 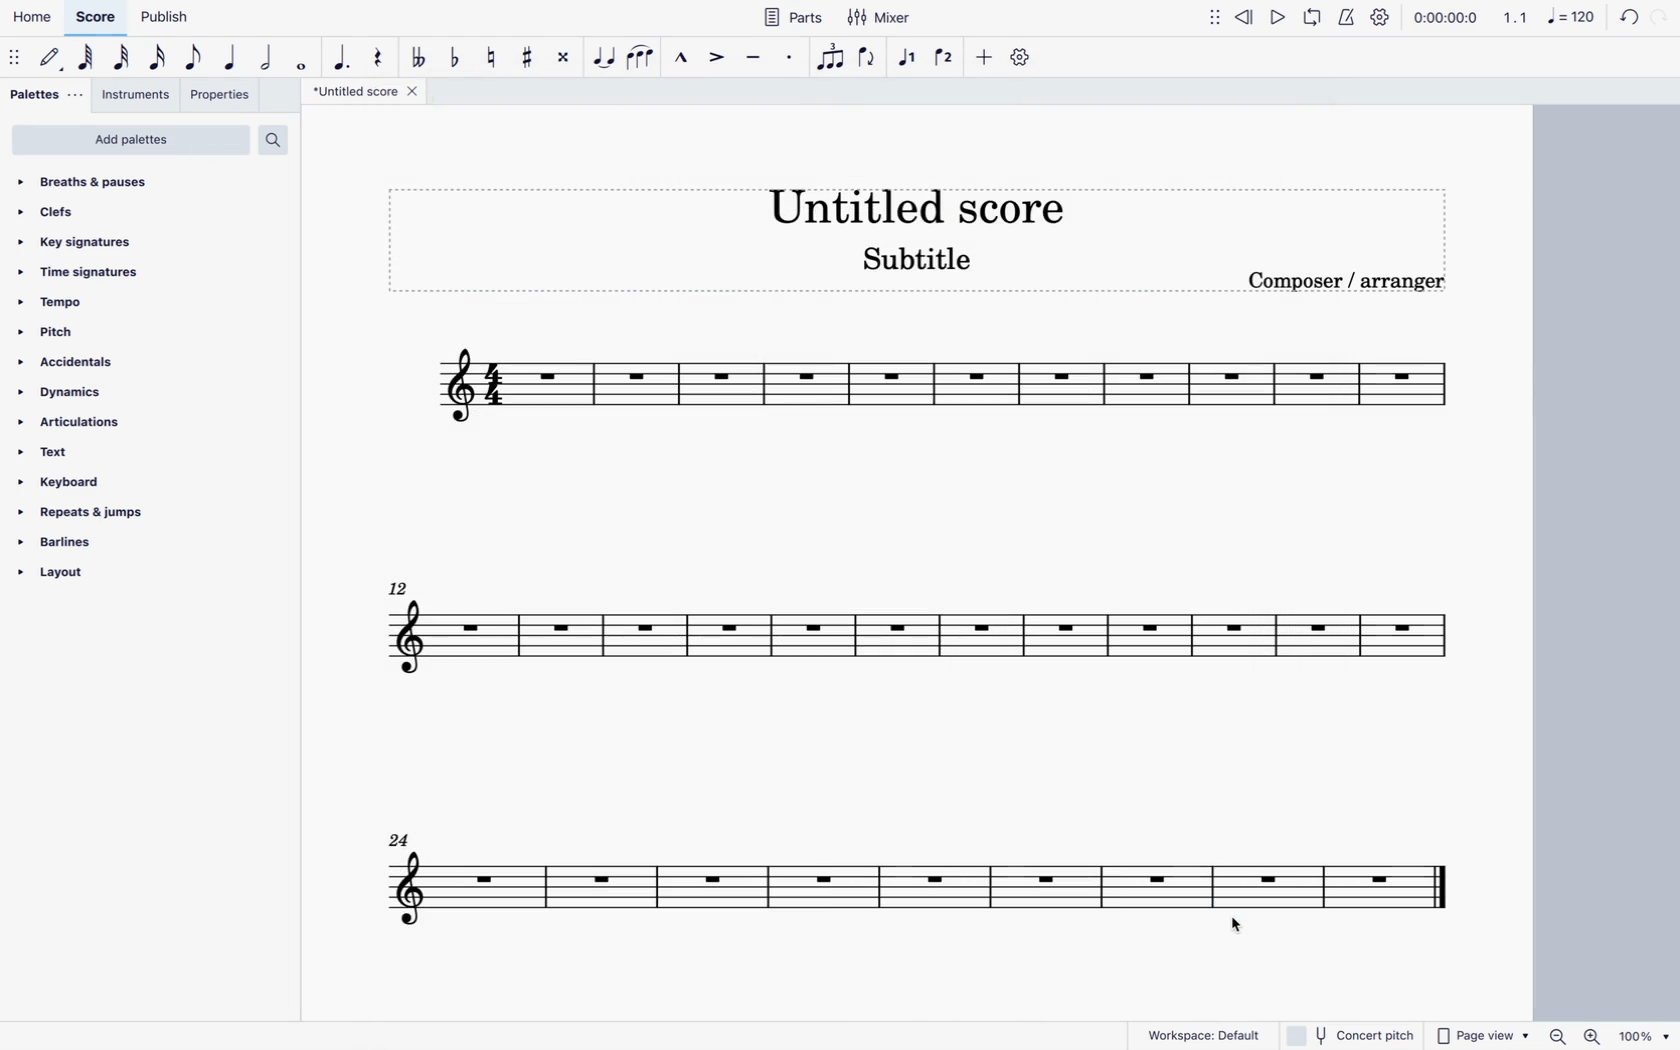 What do you see at coordinates (55, 454) in the screenshot?
I see `text` at bounding box center [55, 454].